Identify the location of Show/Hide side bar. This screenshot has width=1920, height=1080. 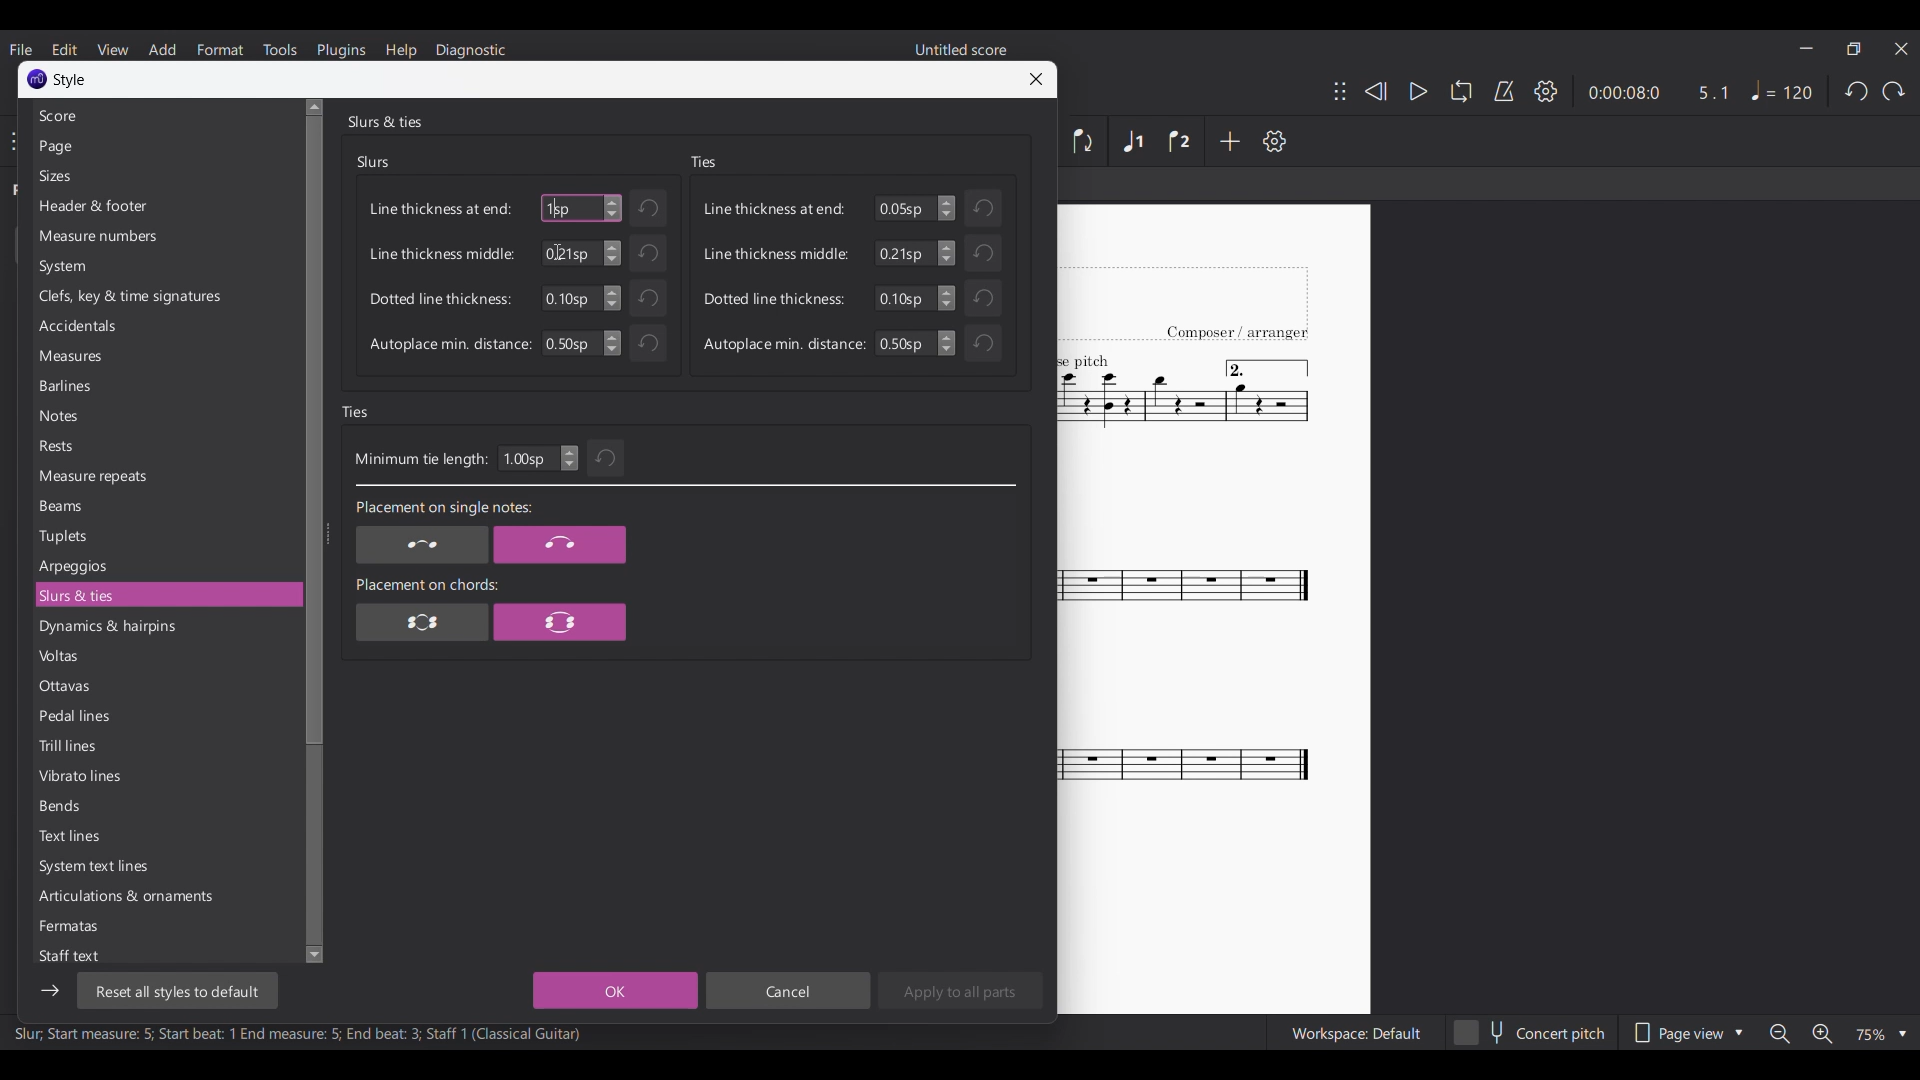
(50, 991).